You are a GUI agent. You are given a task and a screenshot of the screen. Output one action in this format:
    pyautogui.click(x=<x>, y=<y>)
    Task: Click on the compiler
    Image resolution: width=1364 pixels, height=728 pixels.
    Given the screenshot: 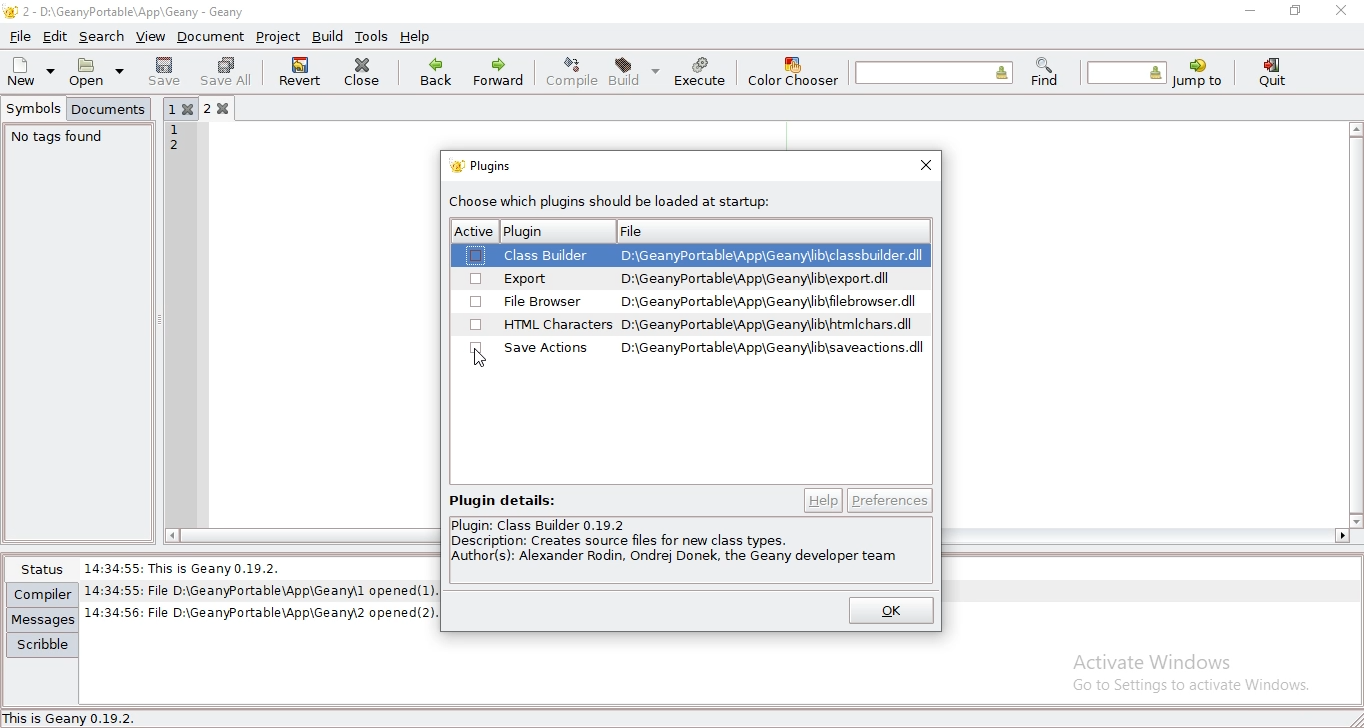 What is the action you would take?
    pyautogui.click(x=41, y=594)
    